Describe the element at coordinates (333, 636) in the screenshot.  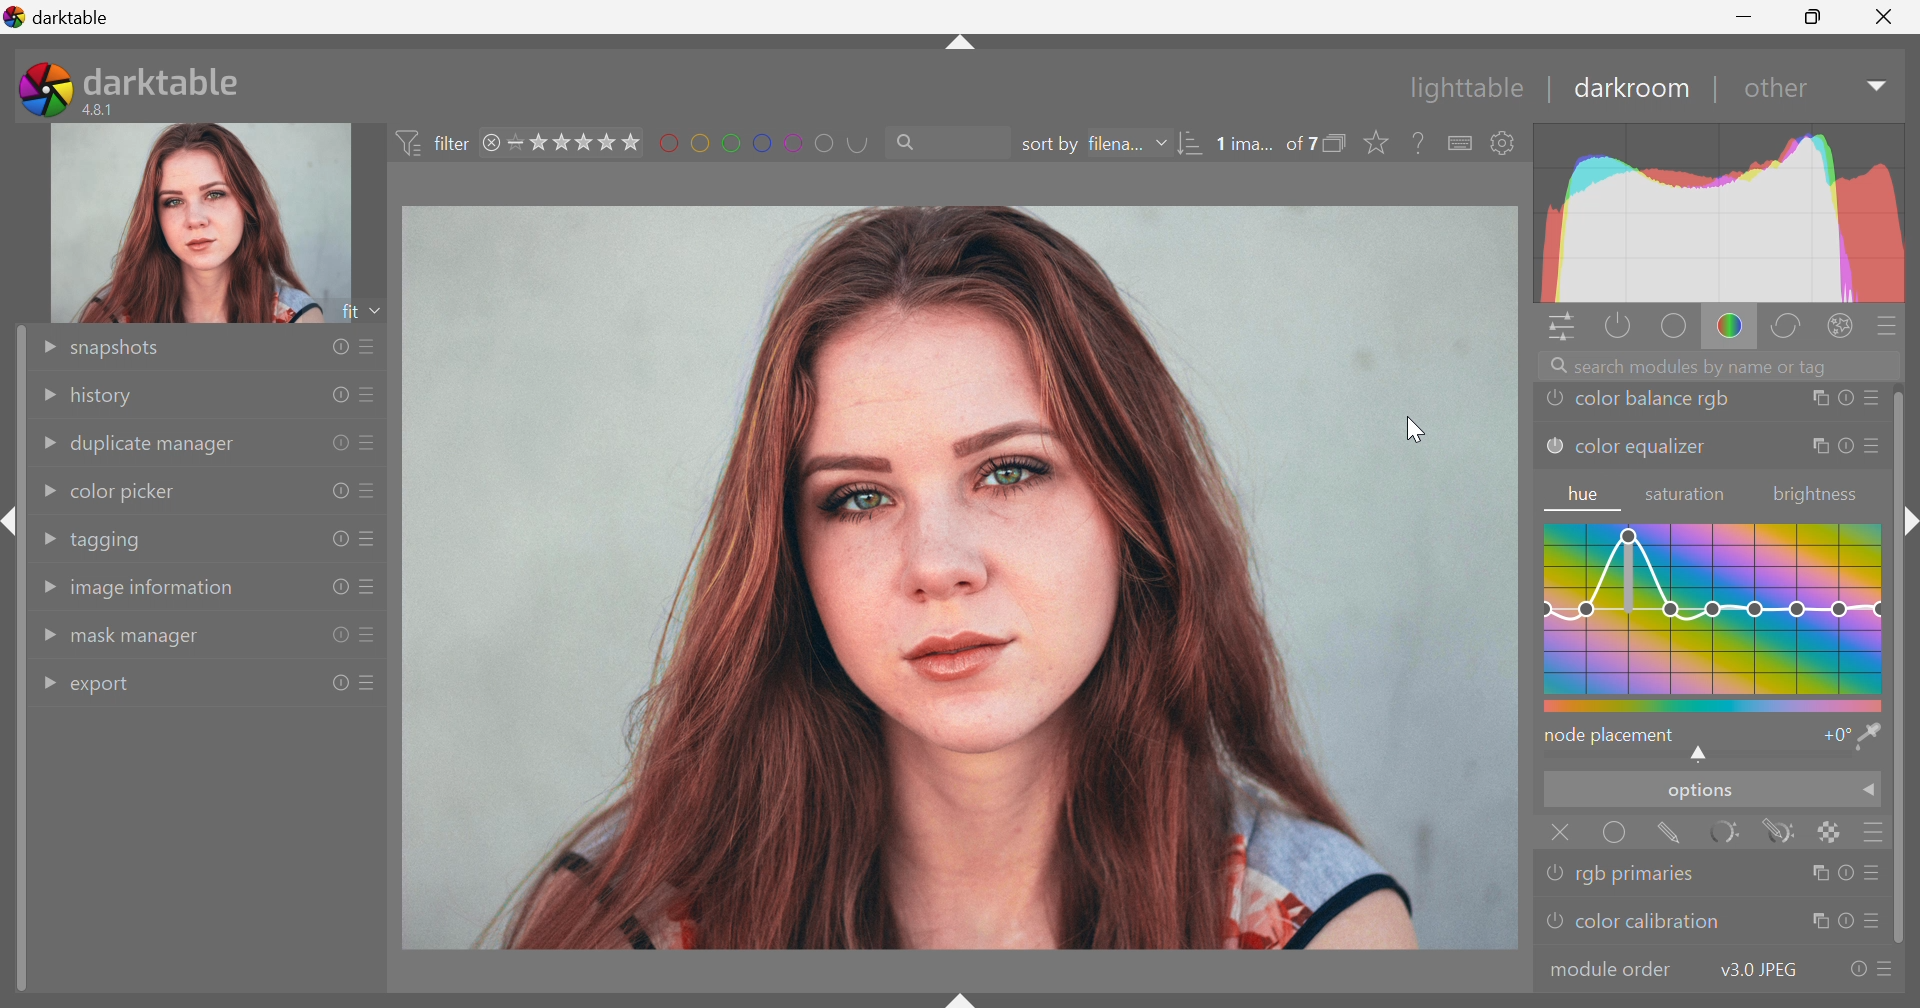
I see `reset` at that location.